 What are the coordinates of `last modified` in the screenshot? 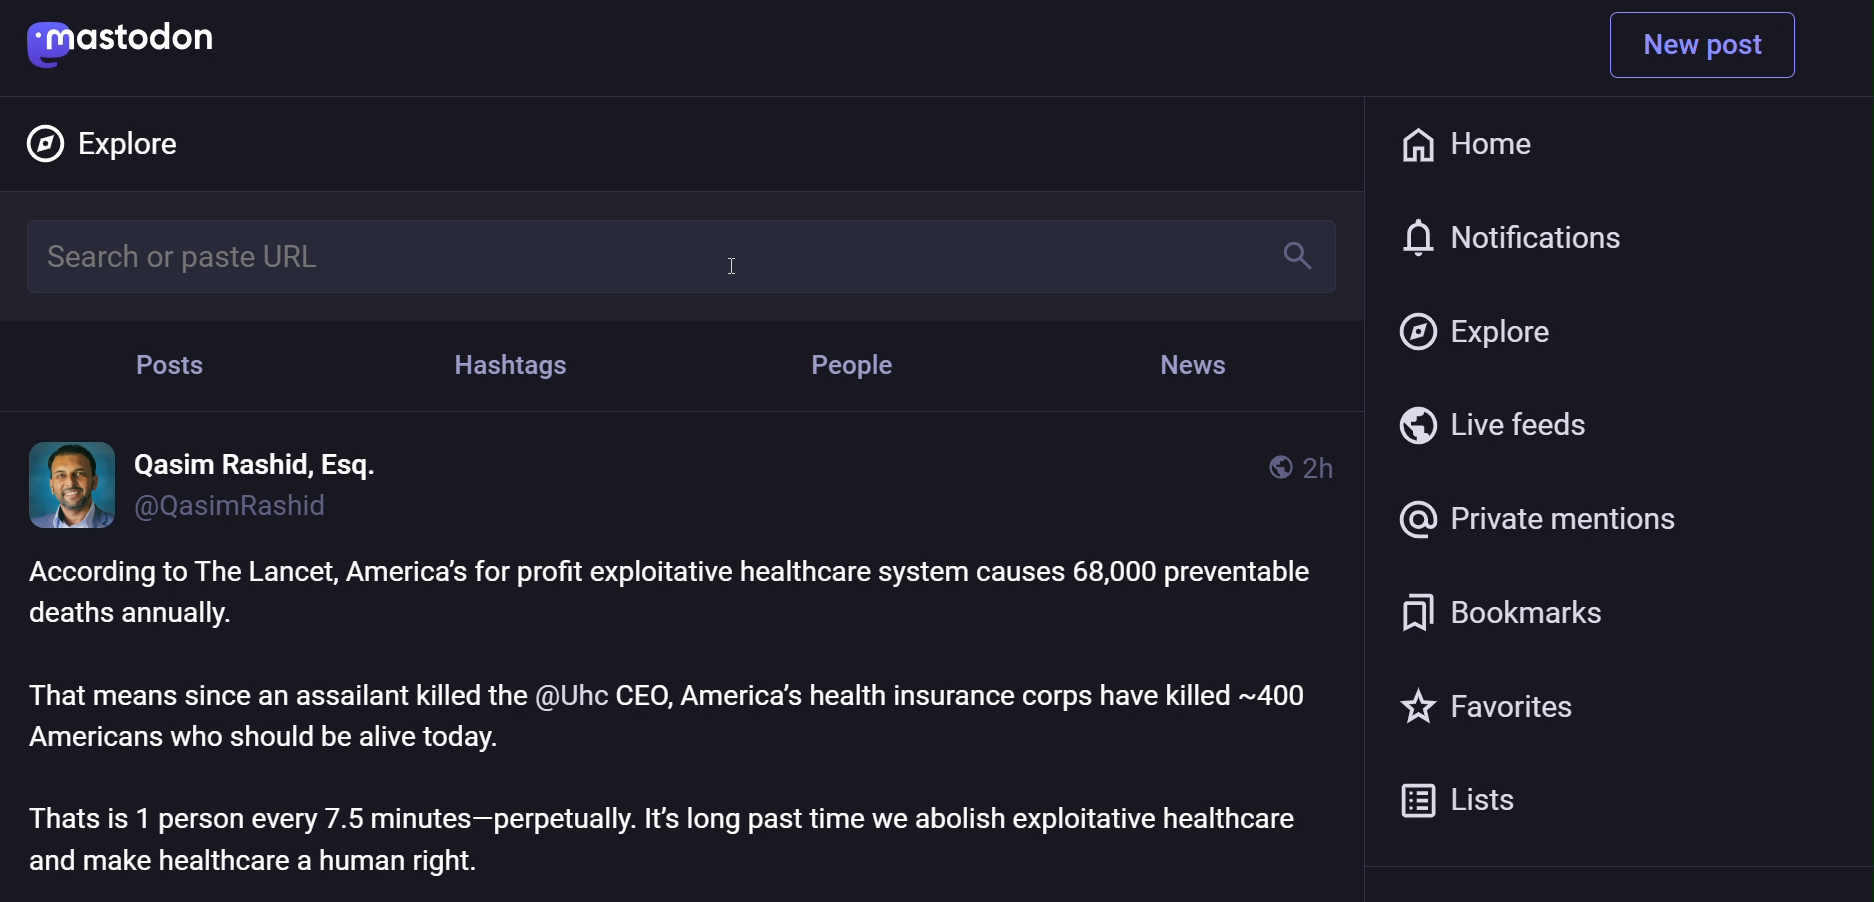 It's located at (1320, 469).